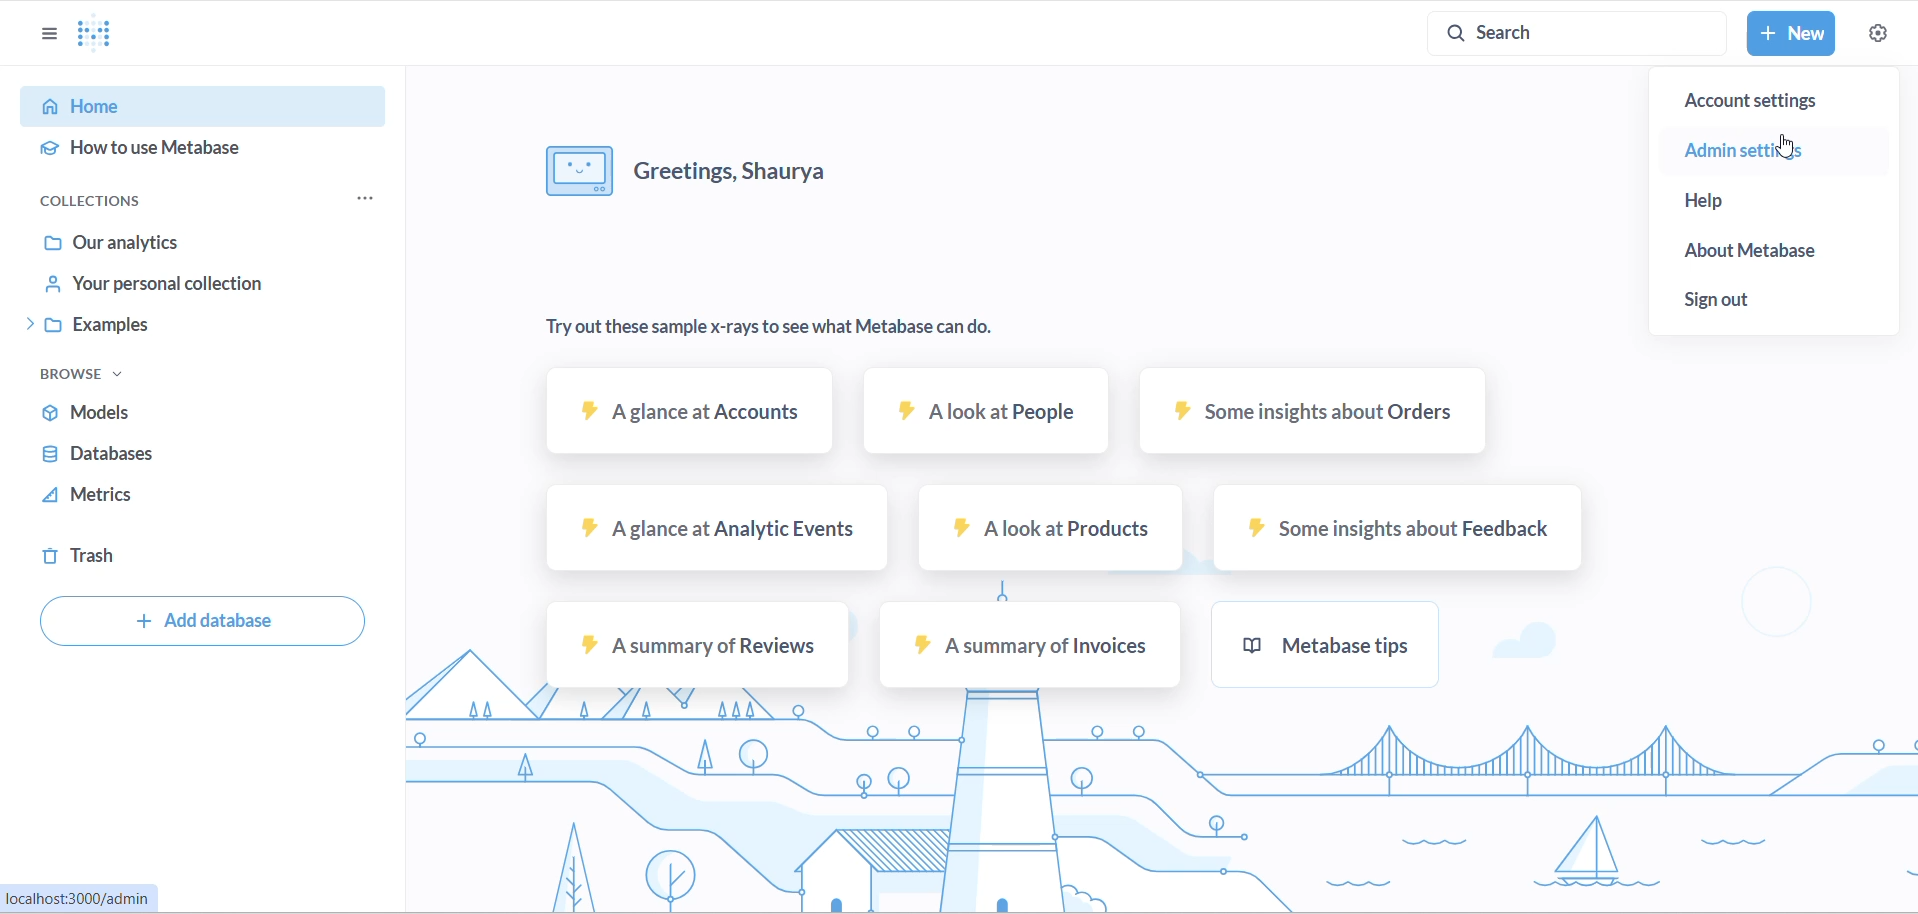 The height and width of the screenshot is (914, 1918). Describe the element at coordinates (203, 624) in the screenshot. I see `add database` at that location.